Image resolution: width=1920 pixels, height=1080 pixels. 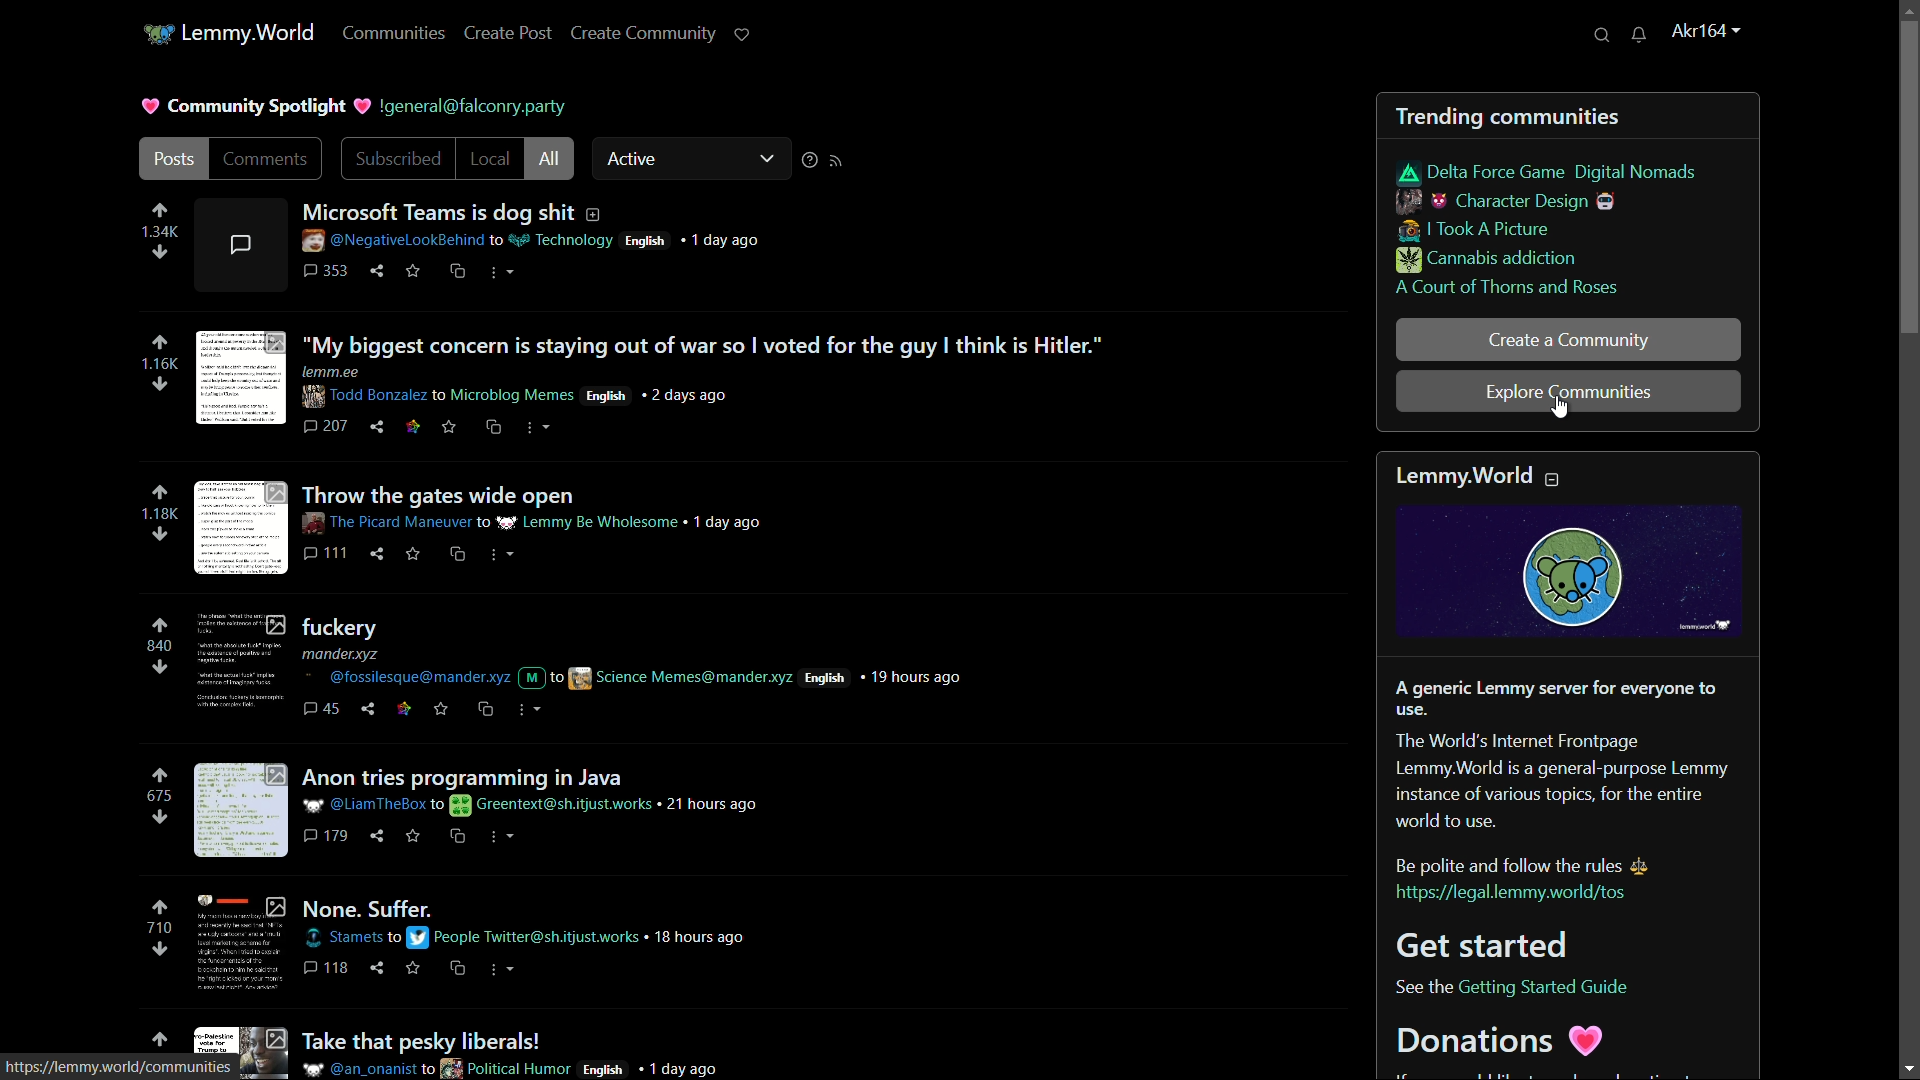 What do you see at coordinates (1569, 390) in the screenshot?
I see `explore communities` at bounding box center [1569, 390].